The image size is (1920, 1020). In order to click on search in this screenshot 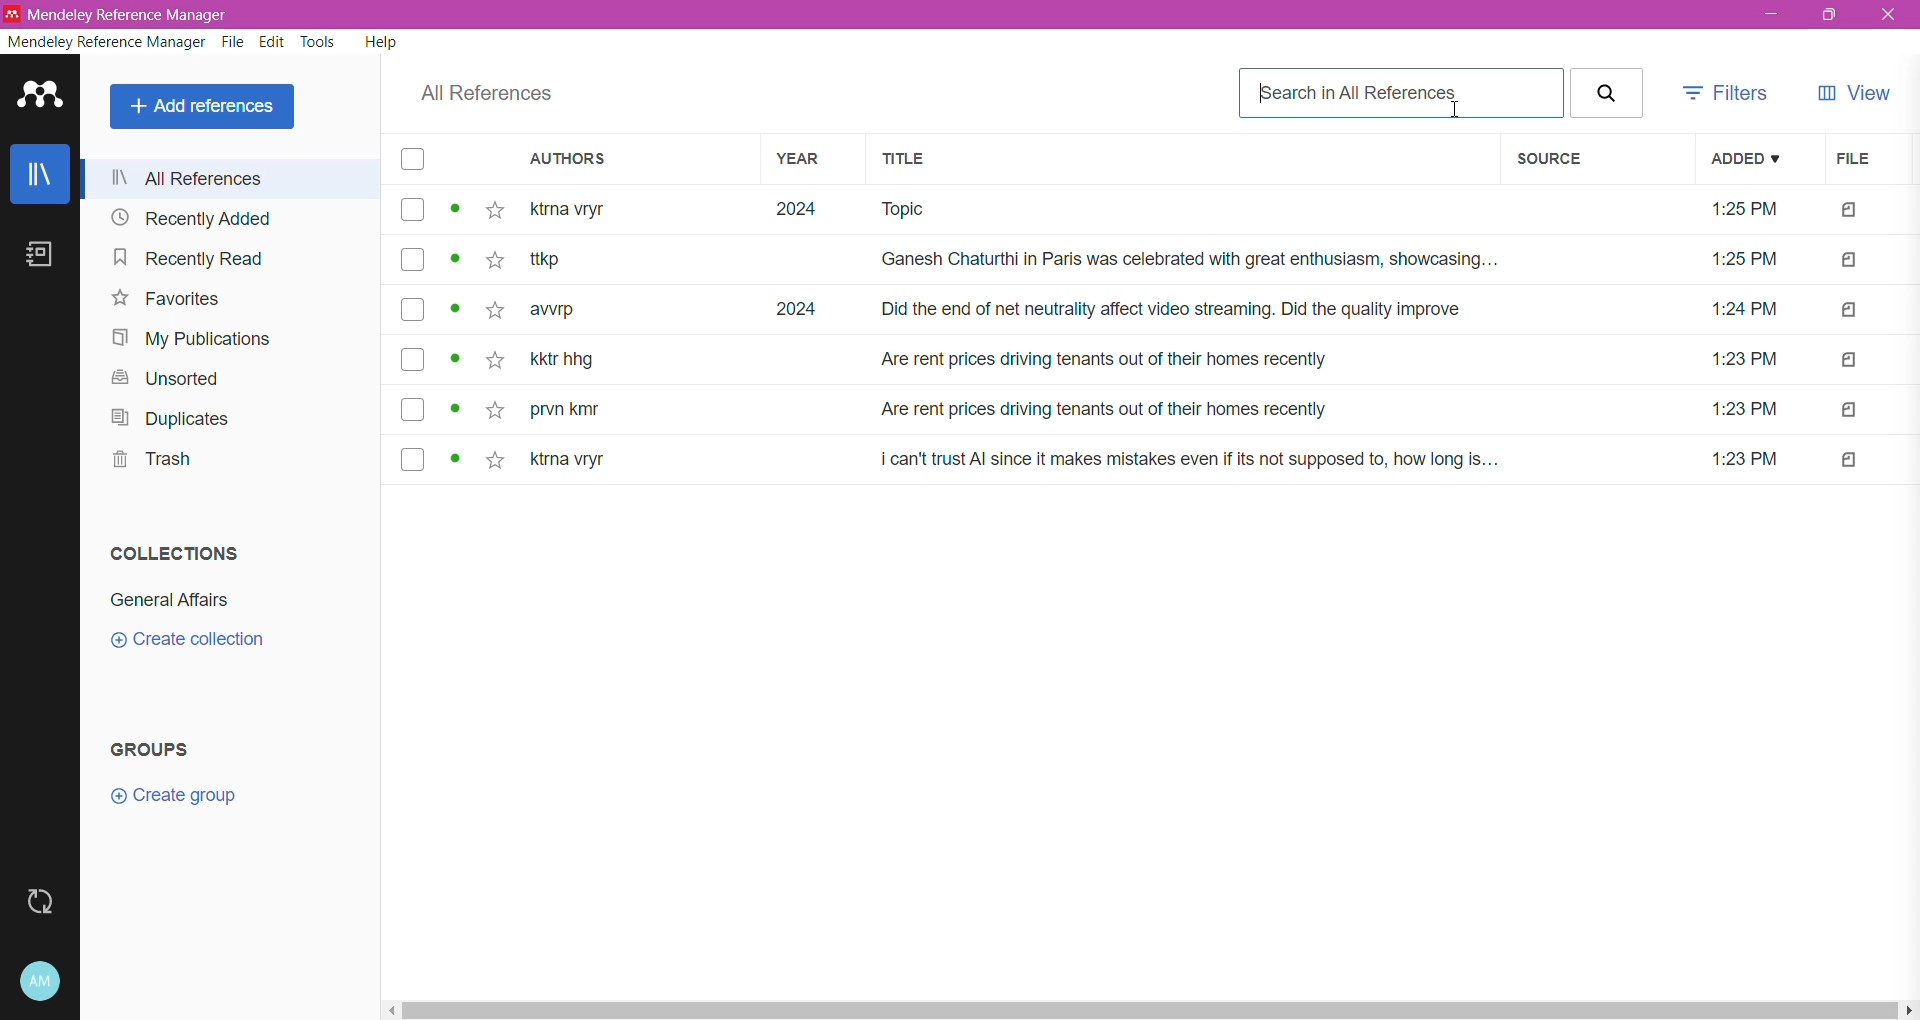, I will do `click(1608, 92)`.